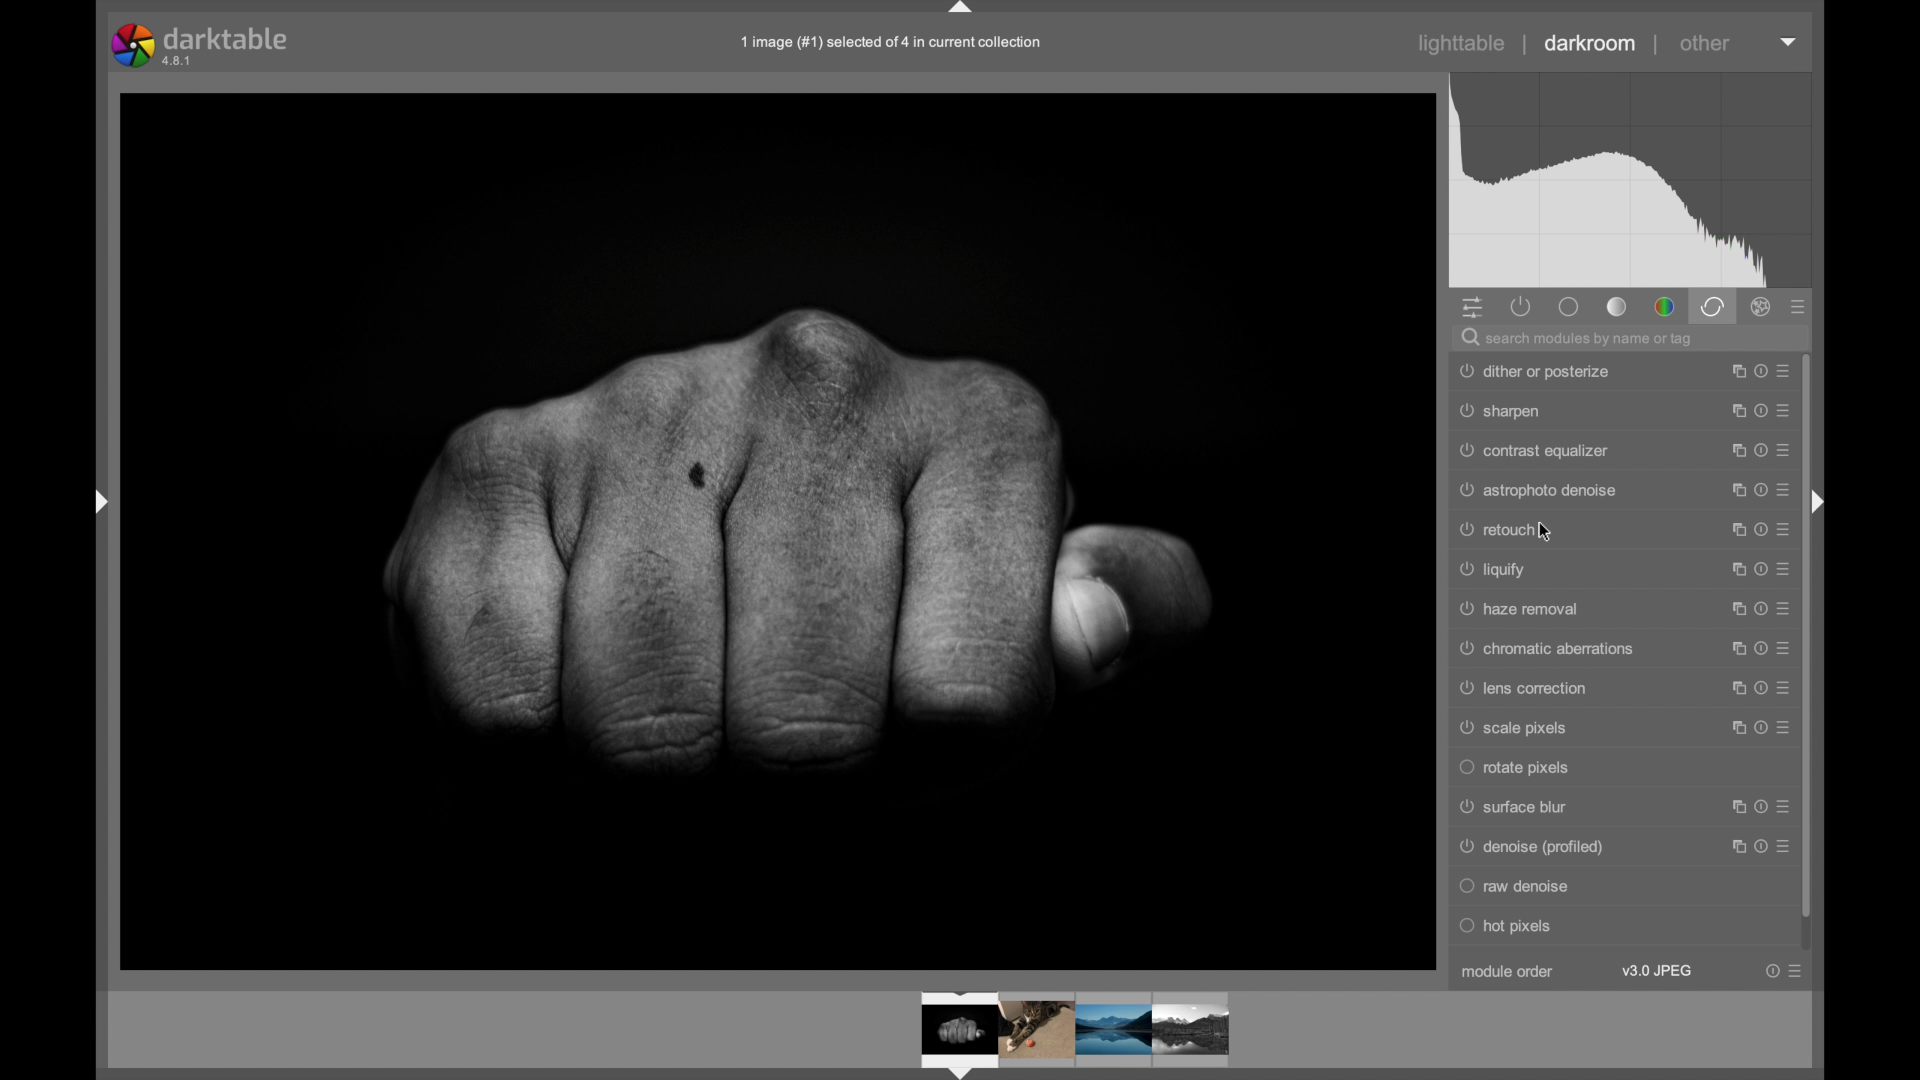  Describe the element at coordinates (1731, 411) in the screenshot. I see `maximize` at that location.